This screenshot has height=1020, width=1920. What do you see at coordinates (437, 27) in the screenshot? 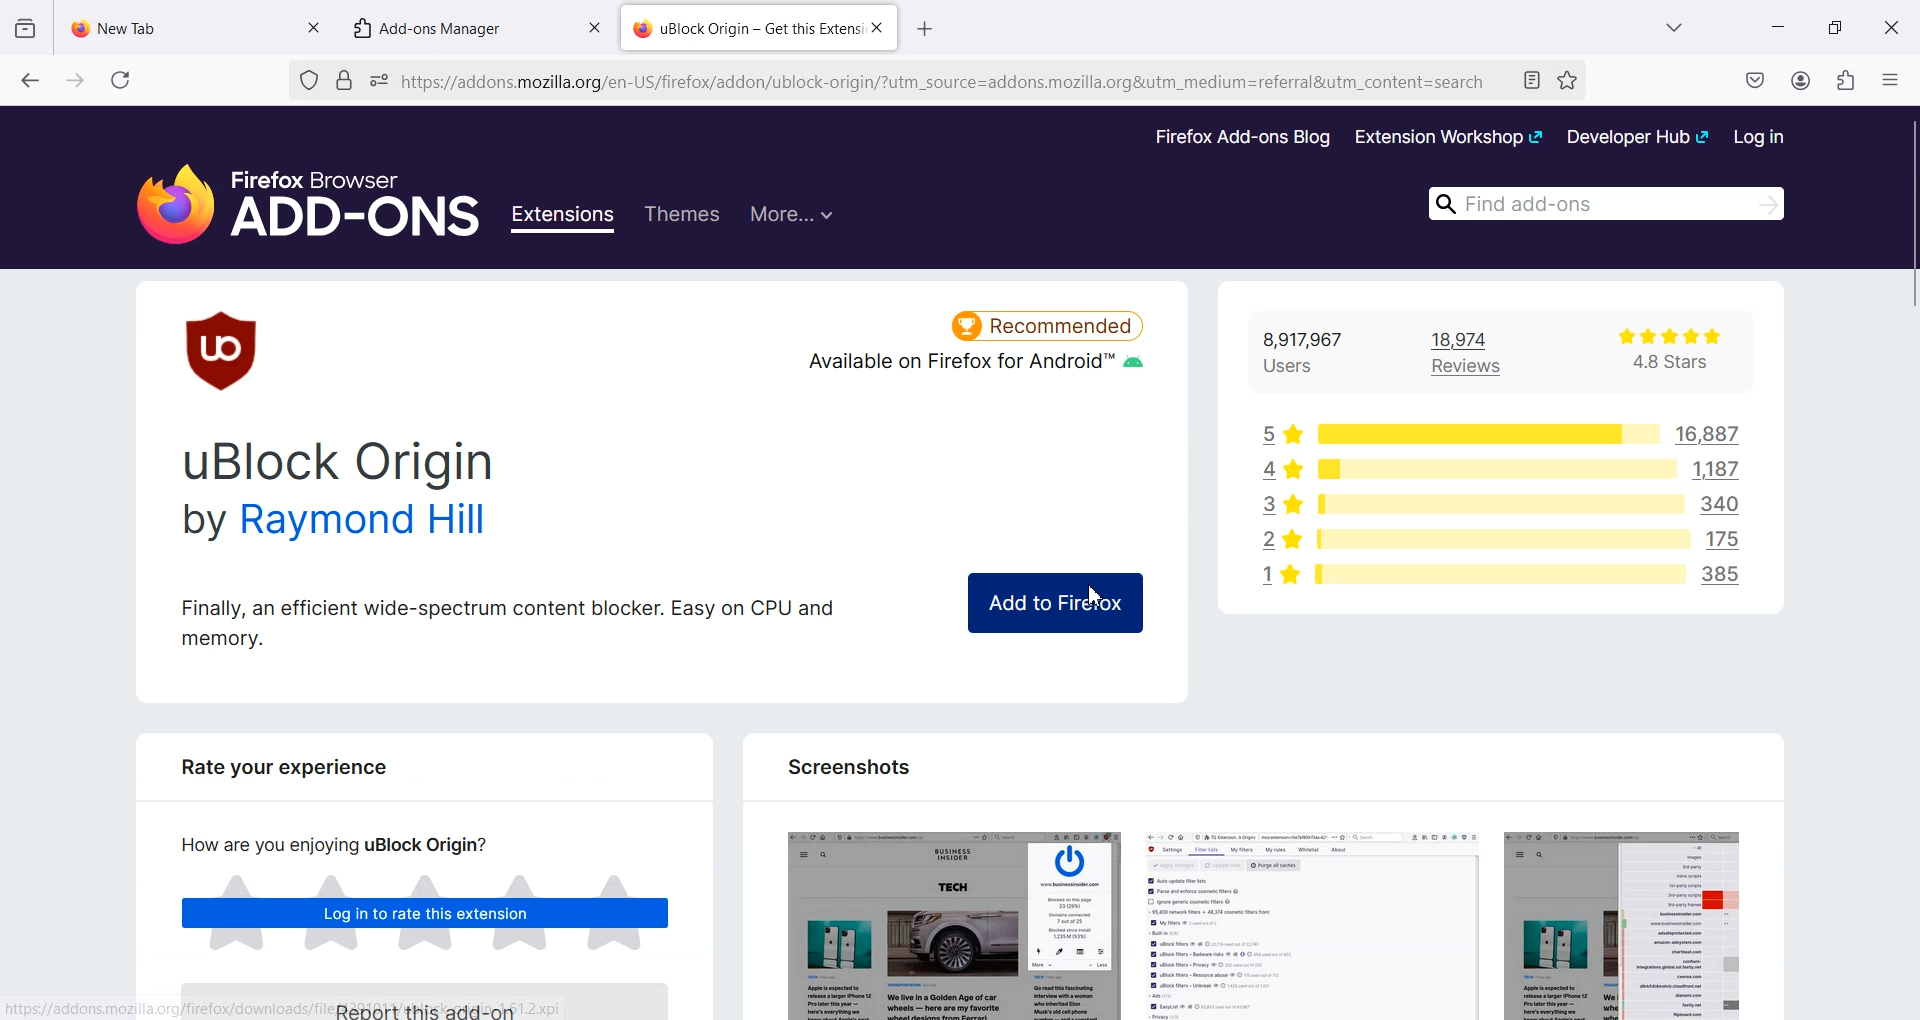
I see `Add-ons Manager` at bounding box center [437, 27].